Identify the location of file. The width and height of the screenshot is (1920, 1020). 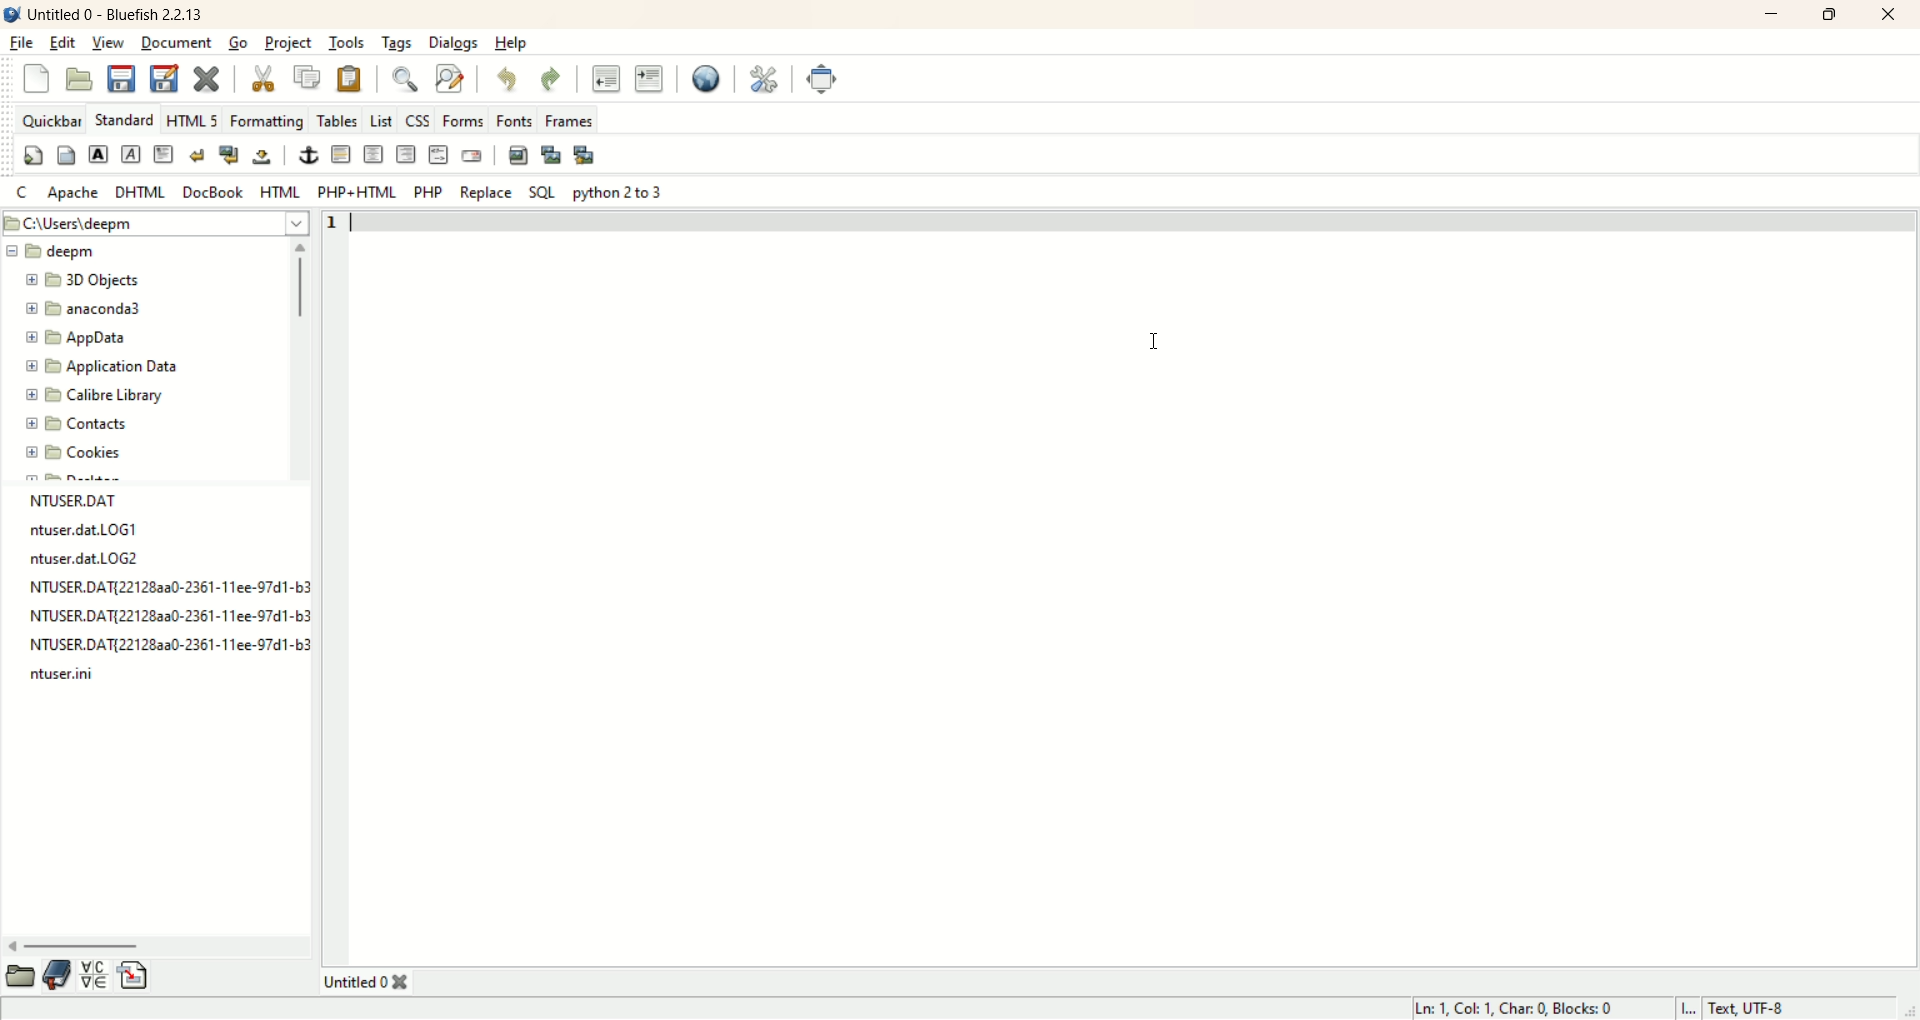
(22, 43).